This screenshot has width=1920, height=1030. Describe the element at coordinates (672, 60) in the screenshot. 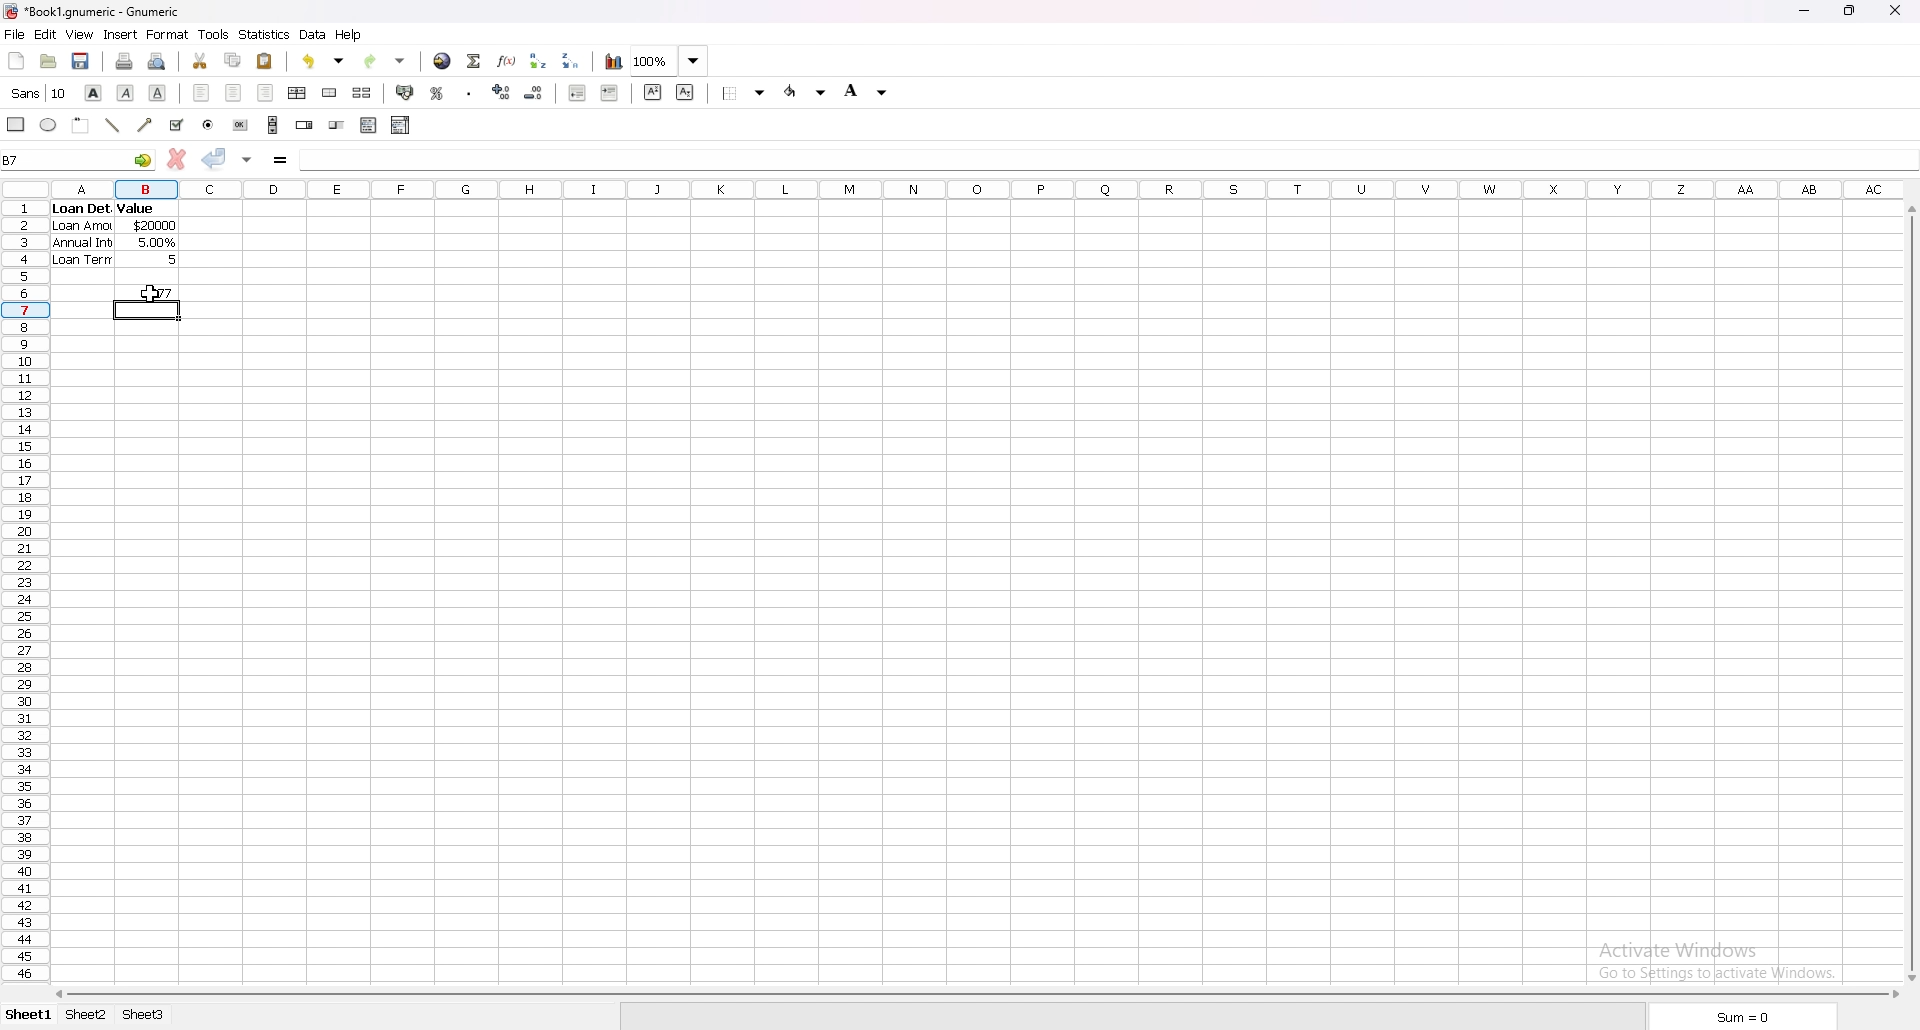

I see `zoom` at that location.